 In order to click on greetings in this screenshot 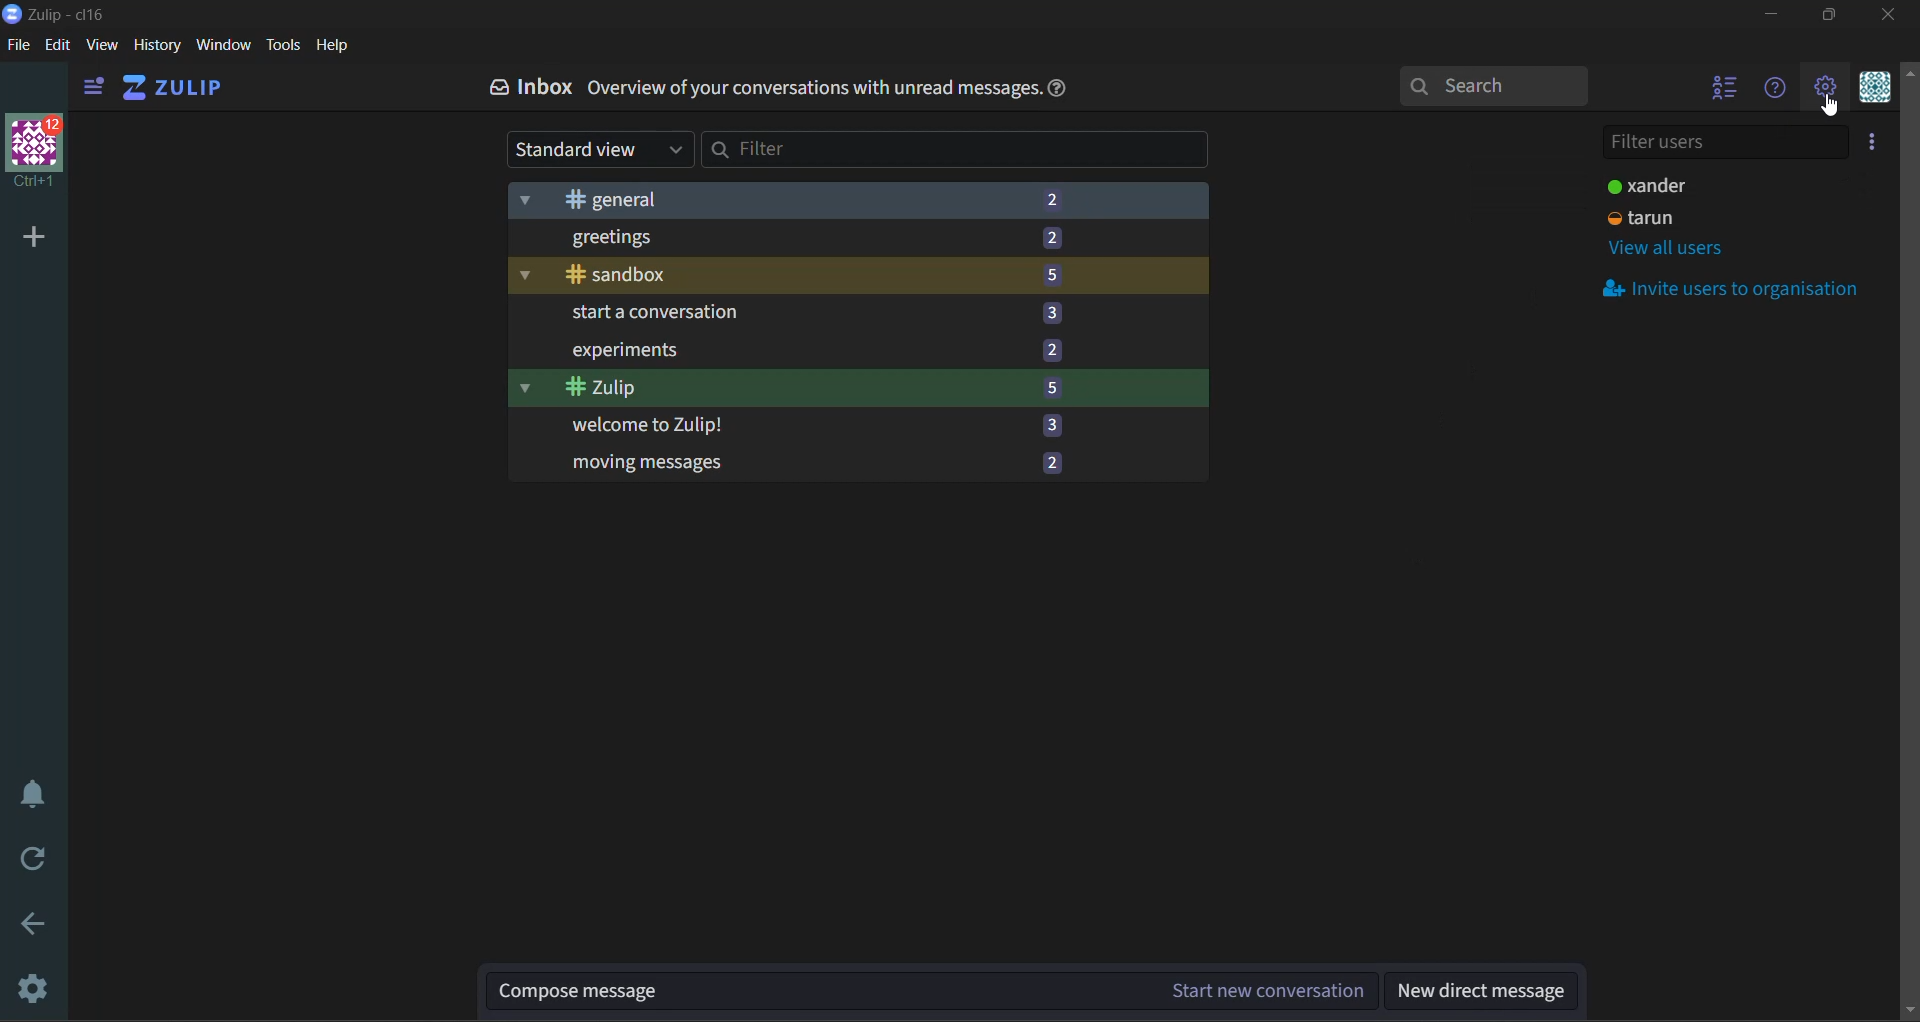, I will do `click(795, 238)`.